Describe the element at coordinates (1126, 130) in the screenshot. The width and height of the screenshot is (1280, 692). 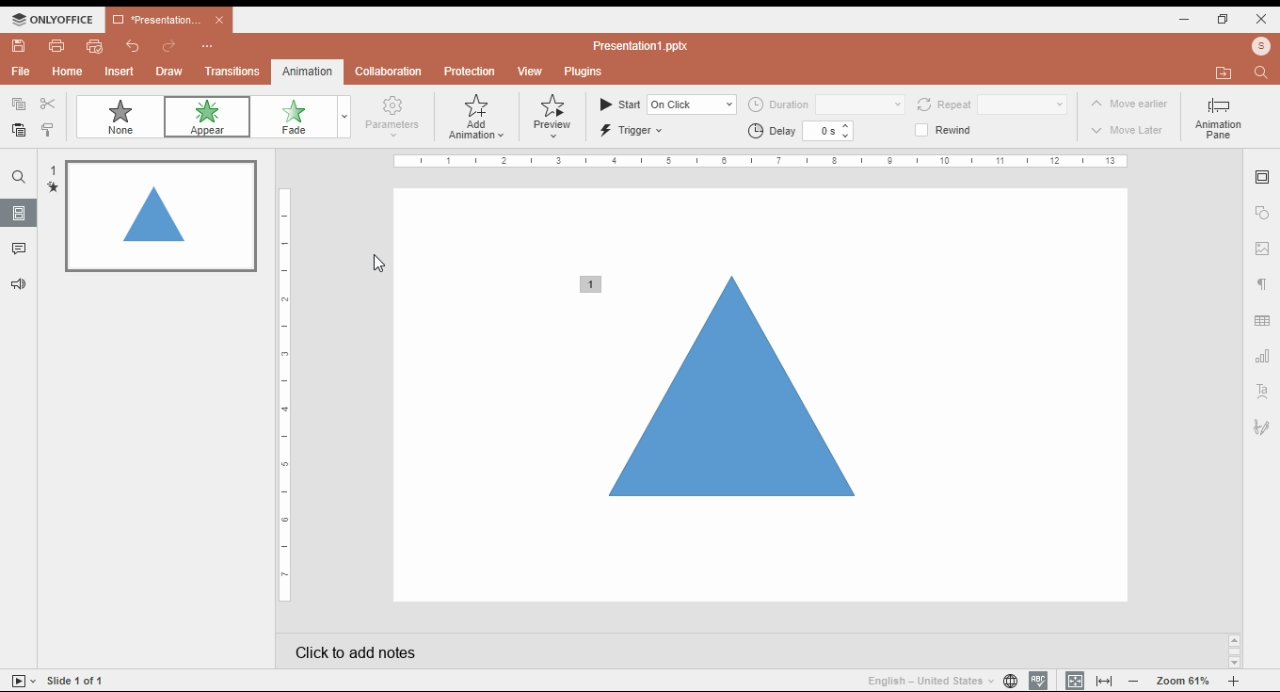
I see `move later` at that location.